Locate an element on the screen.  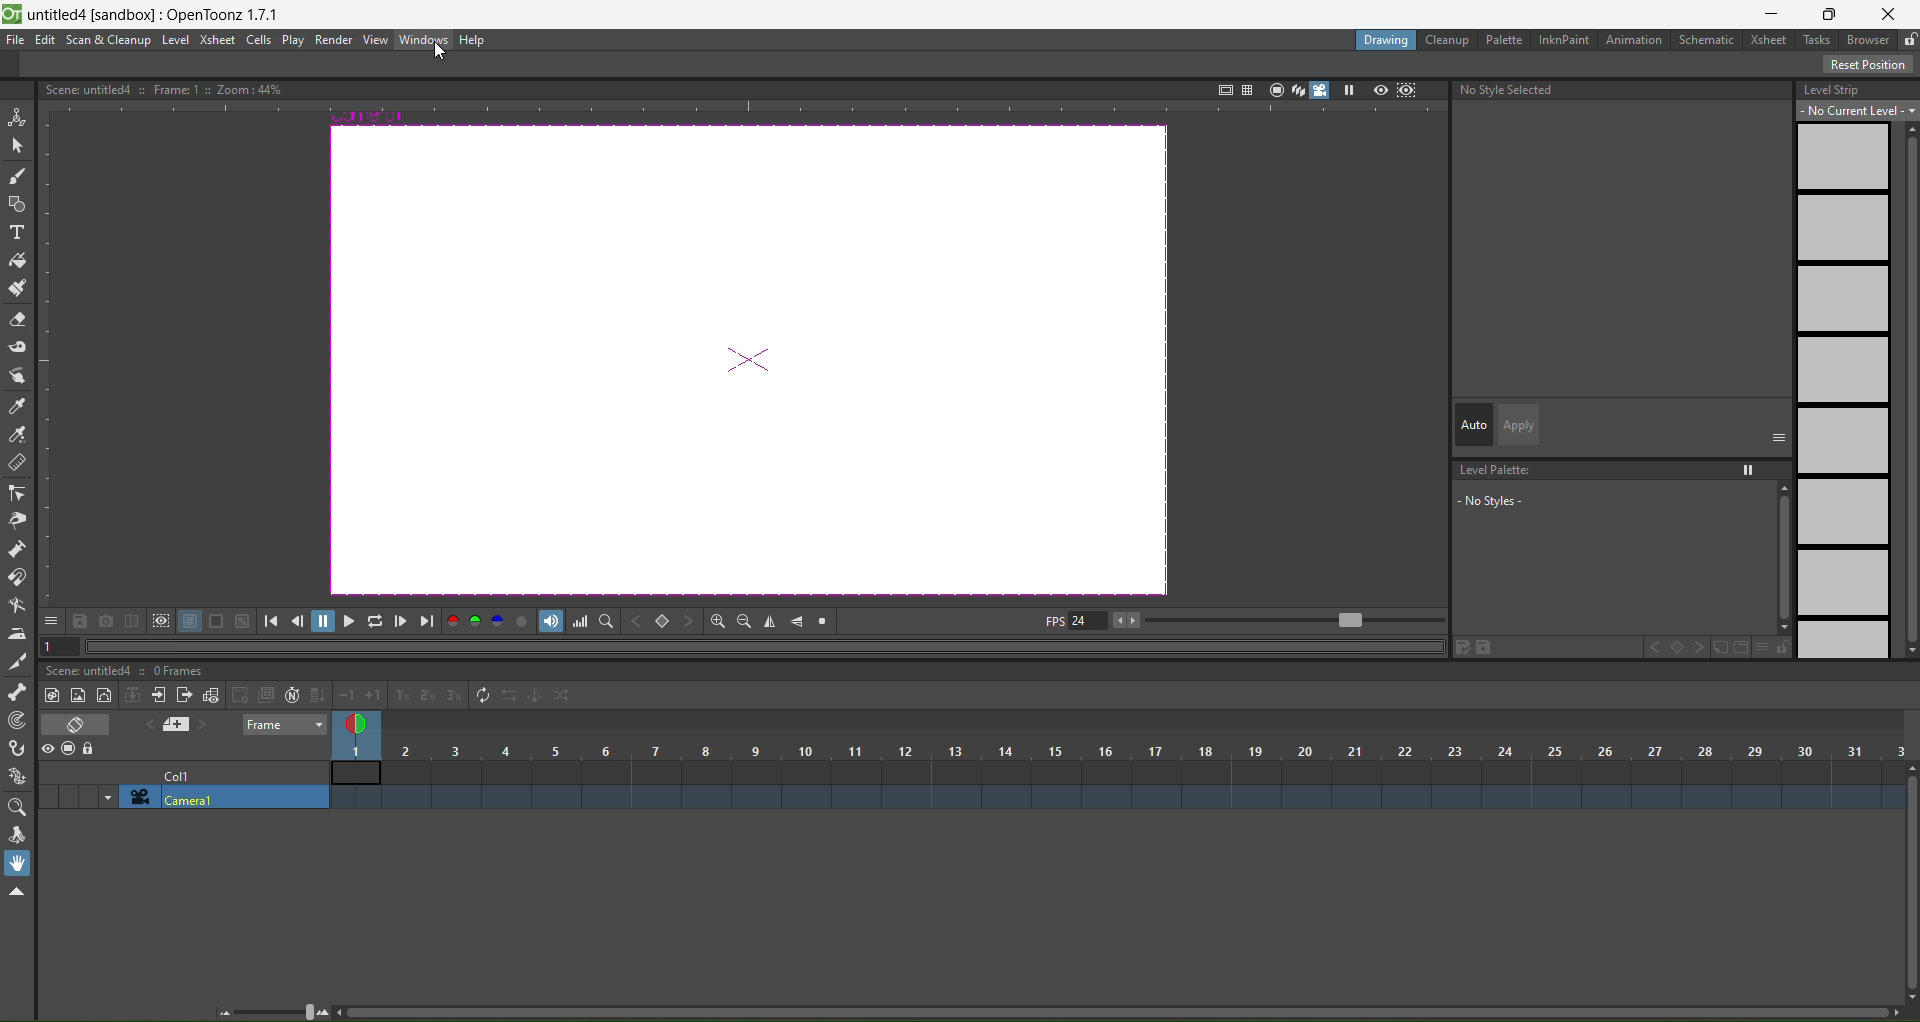
maximize is located at coordinates (1833, 13).